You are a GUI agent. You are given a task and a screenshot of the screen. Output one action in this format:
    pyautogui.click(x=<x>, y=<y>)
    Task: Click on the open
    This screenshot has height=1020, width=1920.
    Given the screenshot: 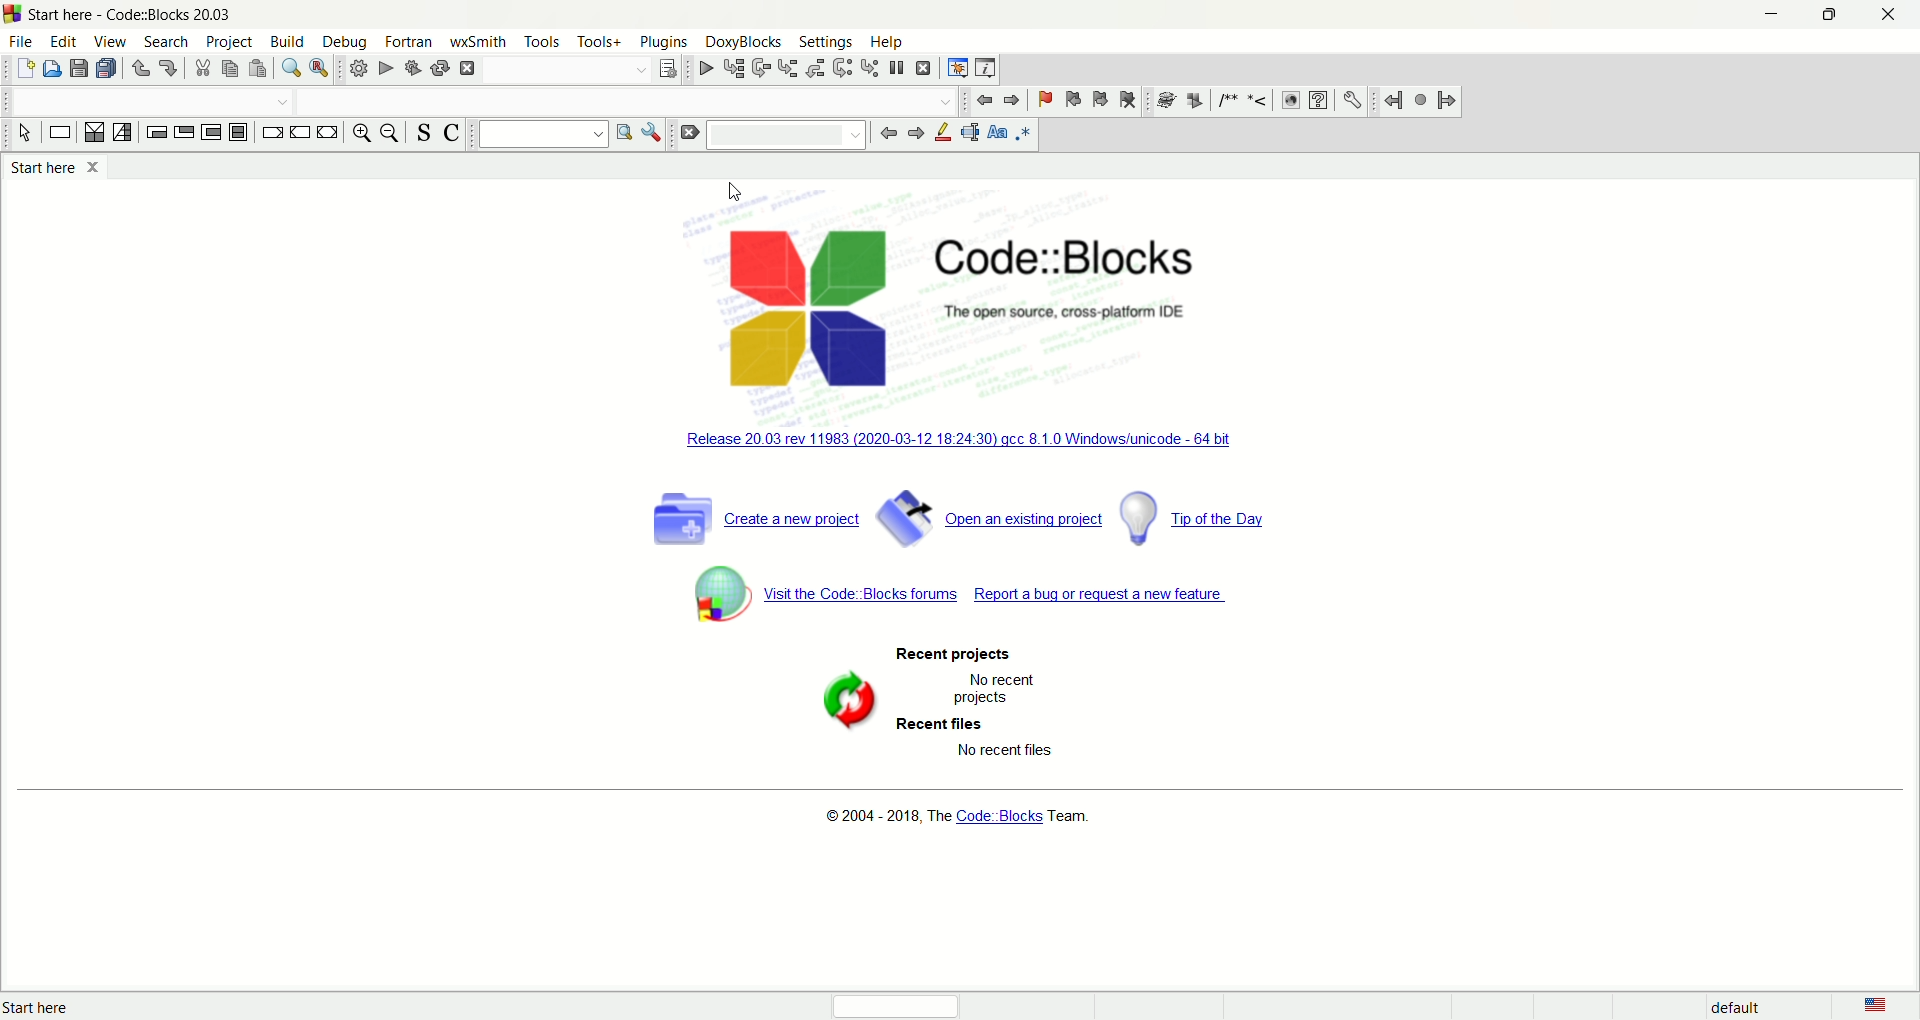 What is the action you would take?
    pyautogui.click(x=50, y=69)
    